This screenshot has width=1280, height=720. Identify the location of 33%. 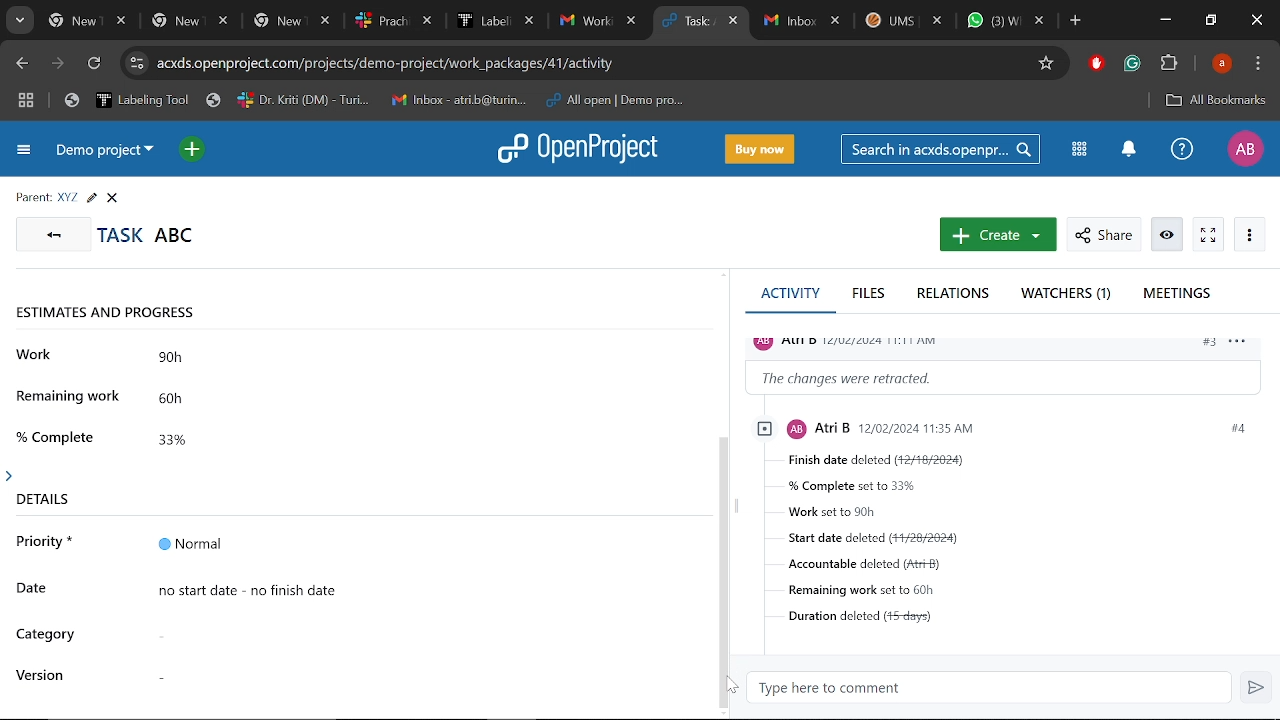
(199, 437).